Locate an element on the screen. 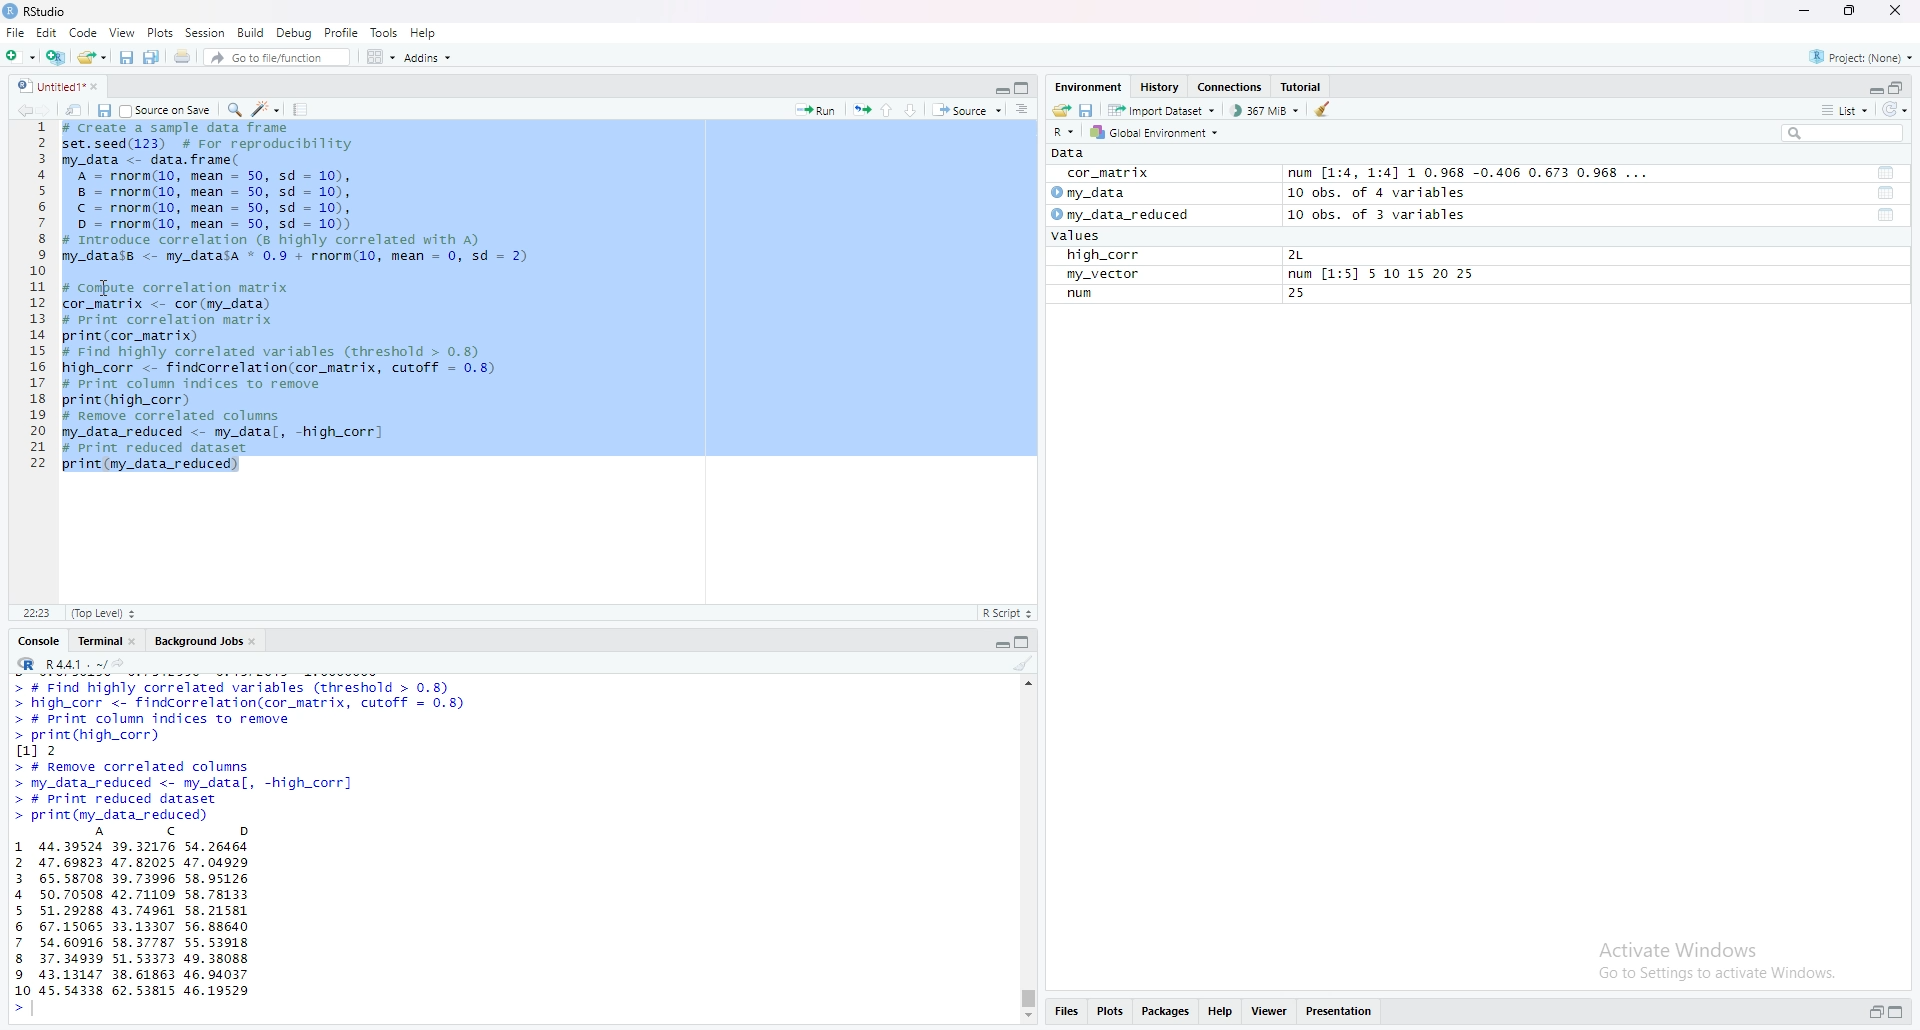 This screenshot has height=1030, width=1920. Terminal is located at coordinates (100, 642).